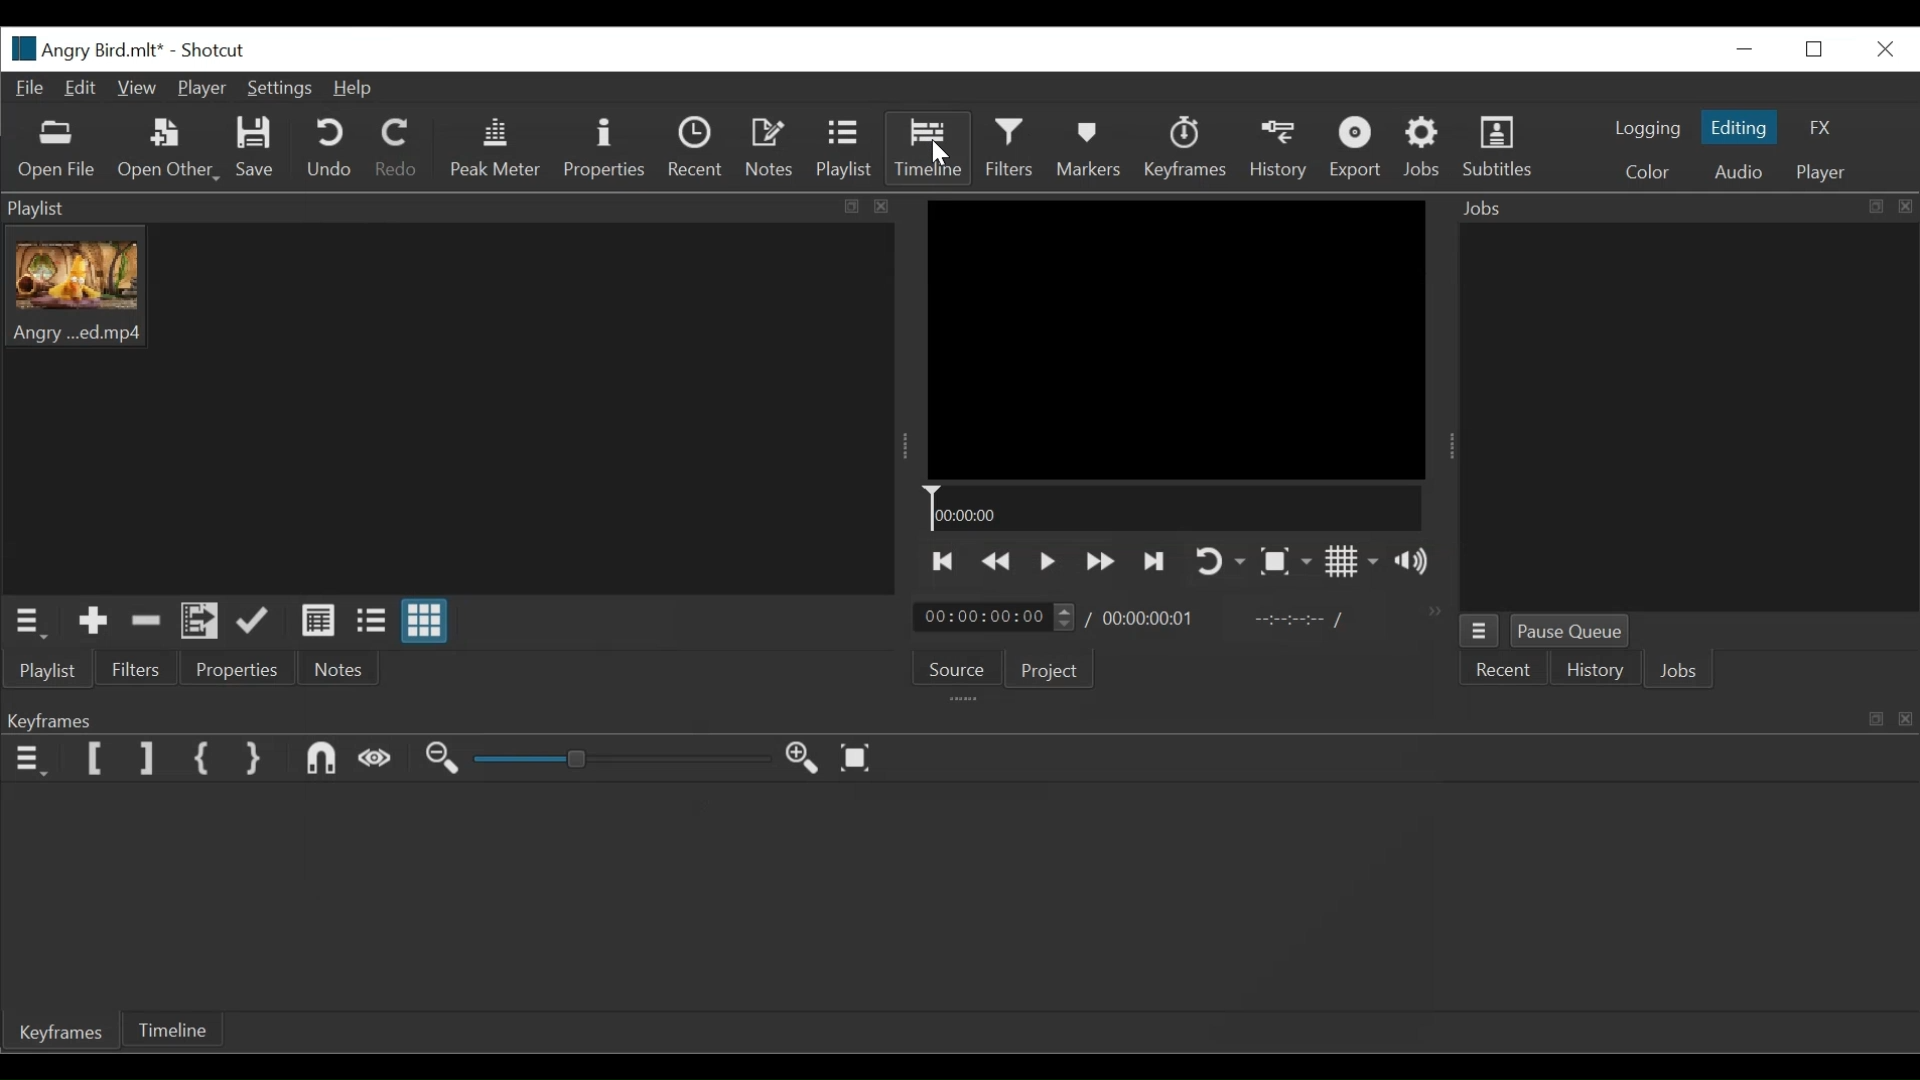 The width and height of the screenshot is (1920, 1080). Describe the element at coordinates (625, 759) in the screenshot. I see `Zoom slider` at that location.